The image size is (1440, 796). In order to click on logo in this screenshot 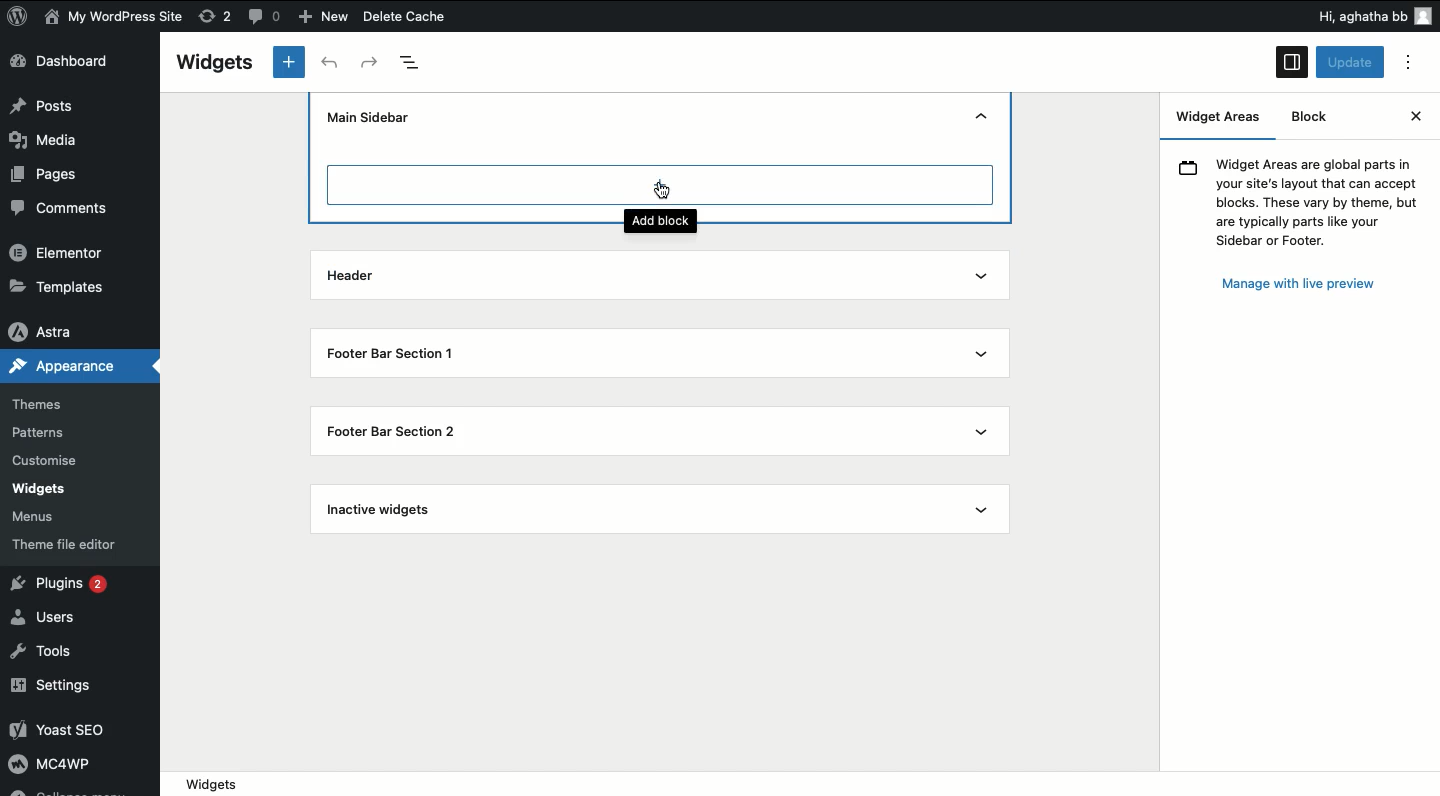, I will do `click(21, 21)`.